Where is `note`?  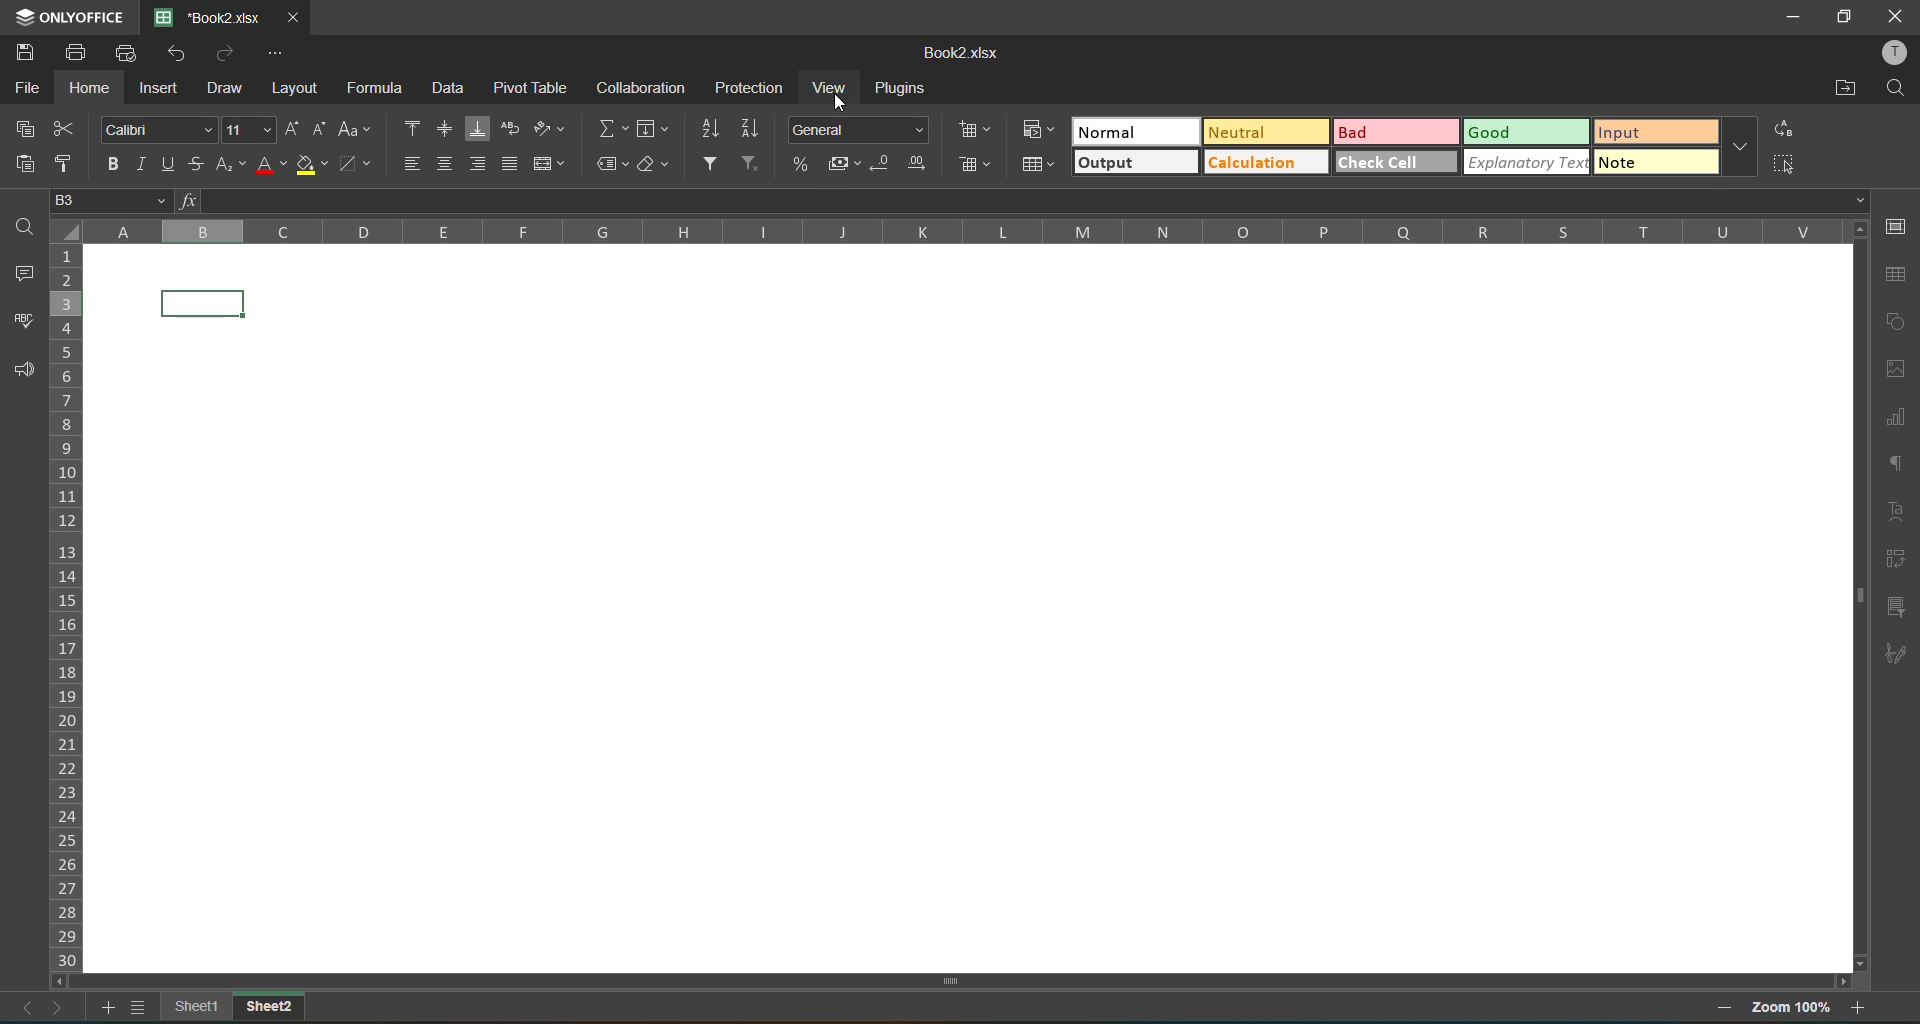
note is located at coordinates (1658, 162).